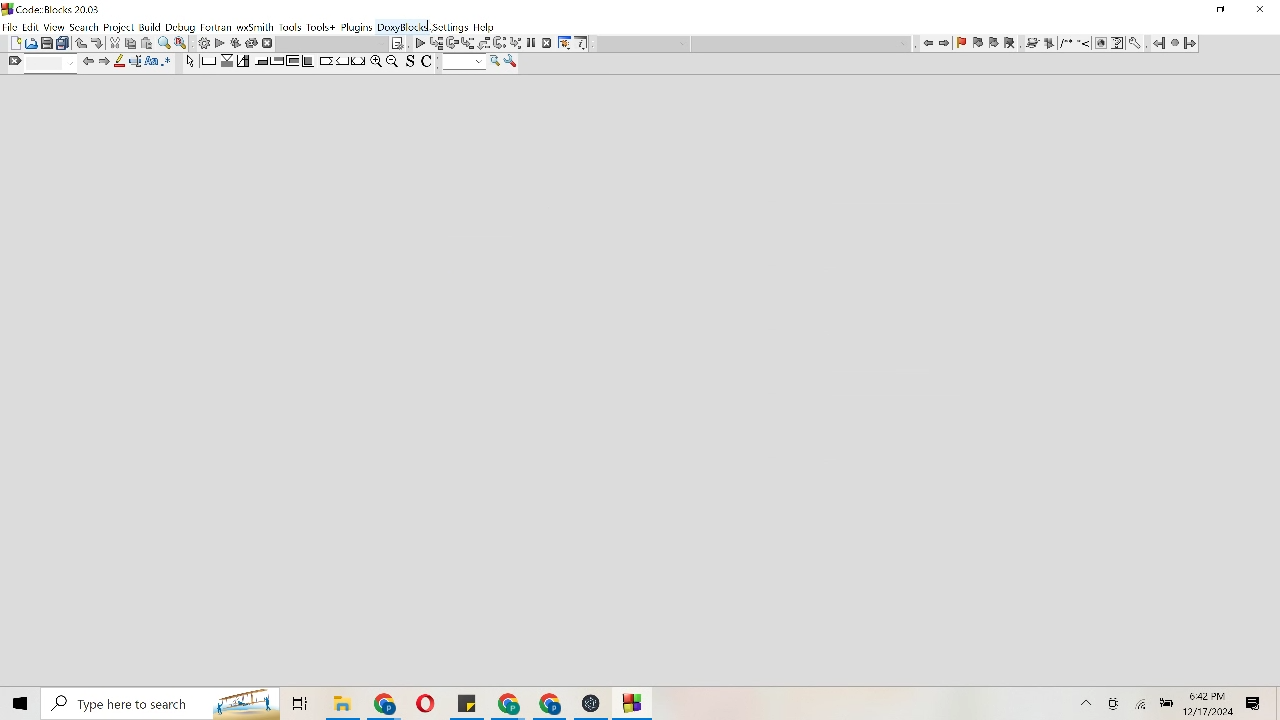 The height and width of the screenshot is (720, 1280). What do you see at coordinates (150, 27) in the screenshot?
I see `Build` at bounding box center [150, 27].